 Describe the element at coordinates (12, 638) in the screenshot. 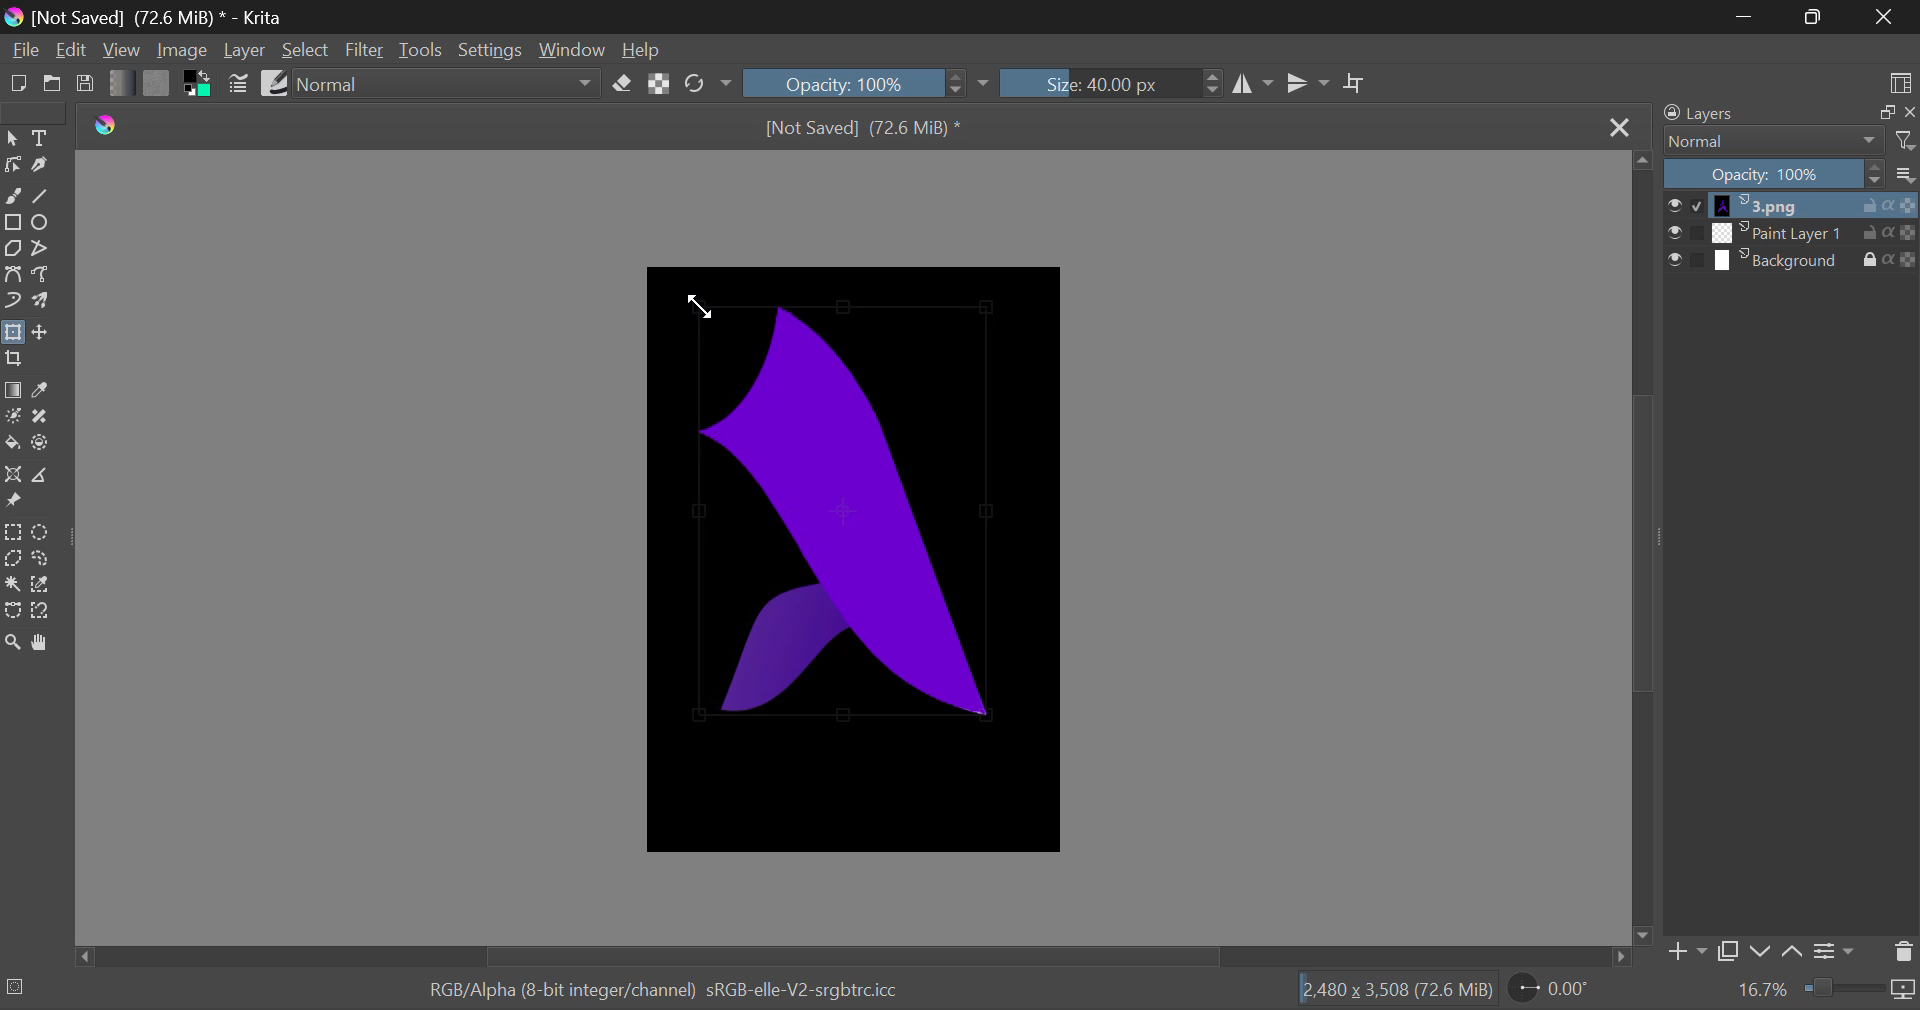

I see `Zoom` at that location.